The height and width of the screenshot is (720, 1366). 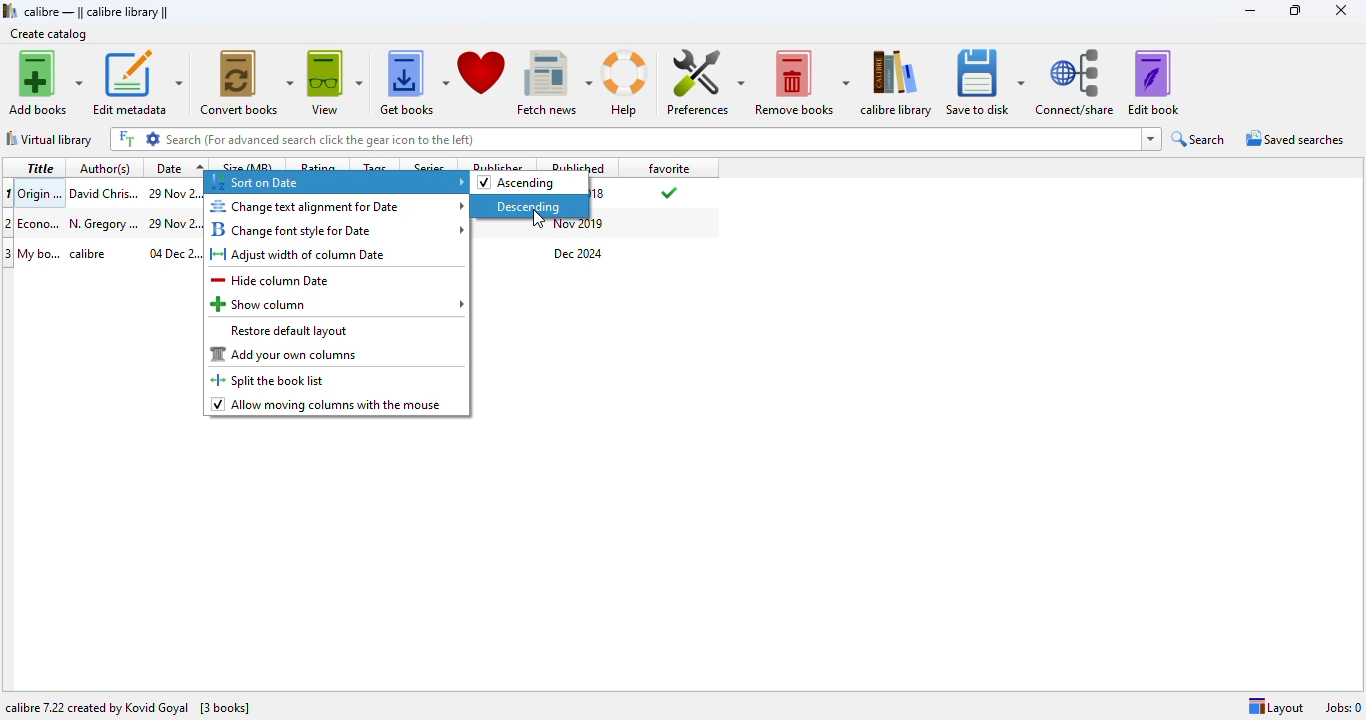 What do you see at coordinates (667, 192) in the screenshot?
I see `added to favorites` at bounding box center [667, 192].